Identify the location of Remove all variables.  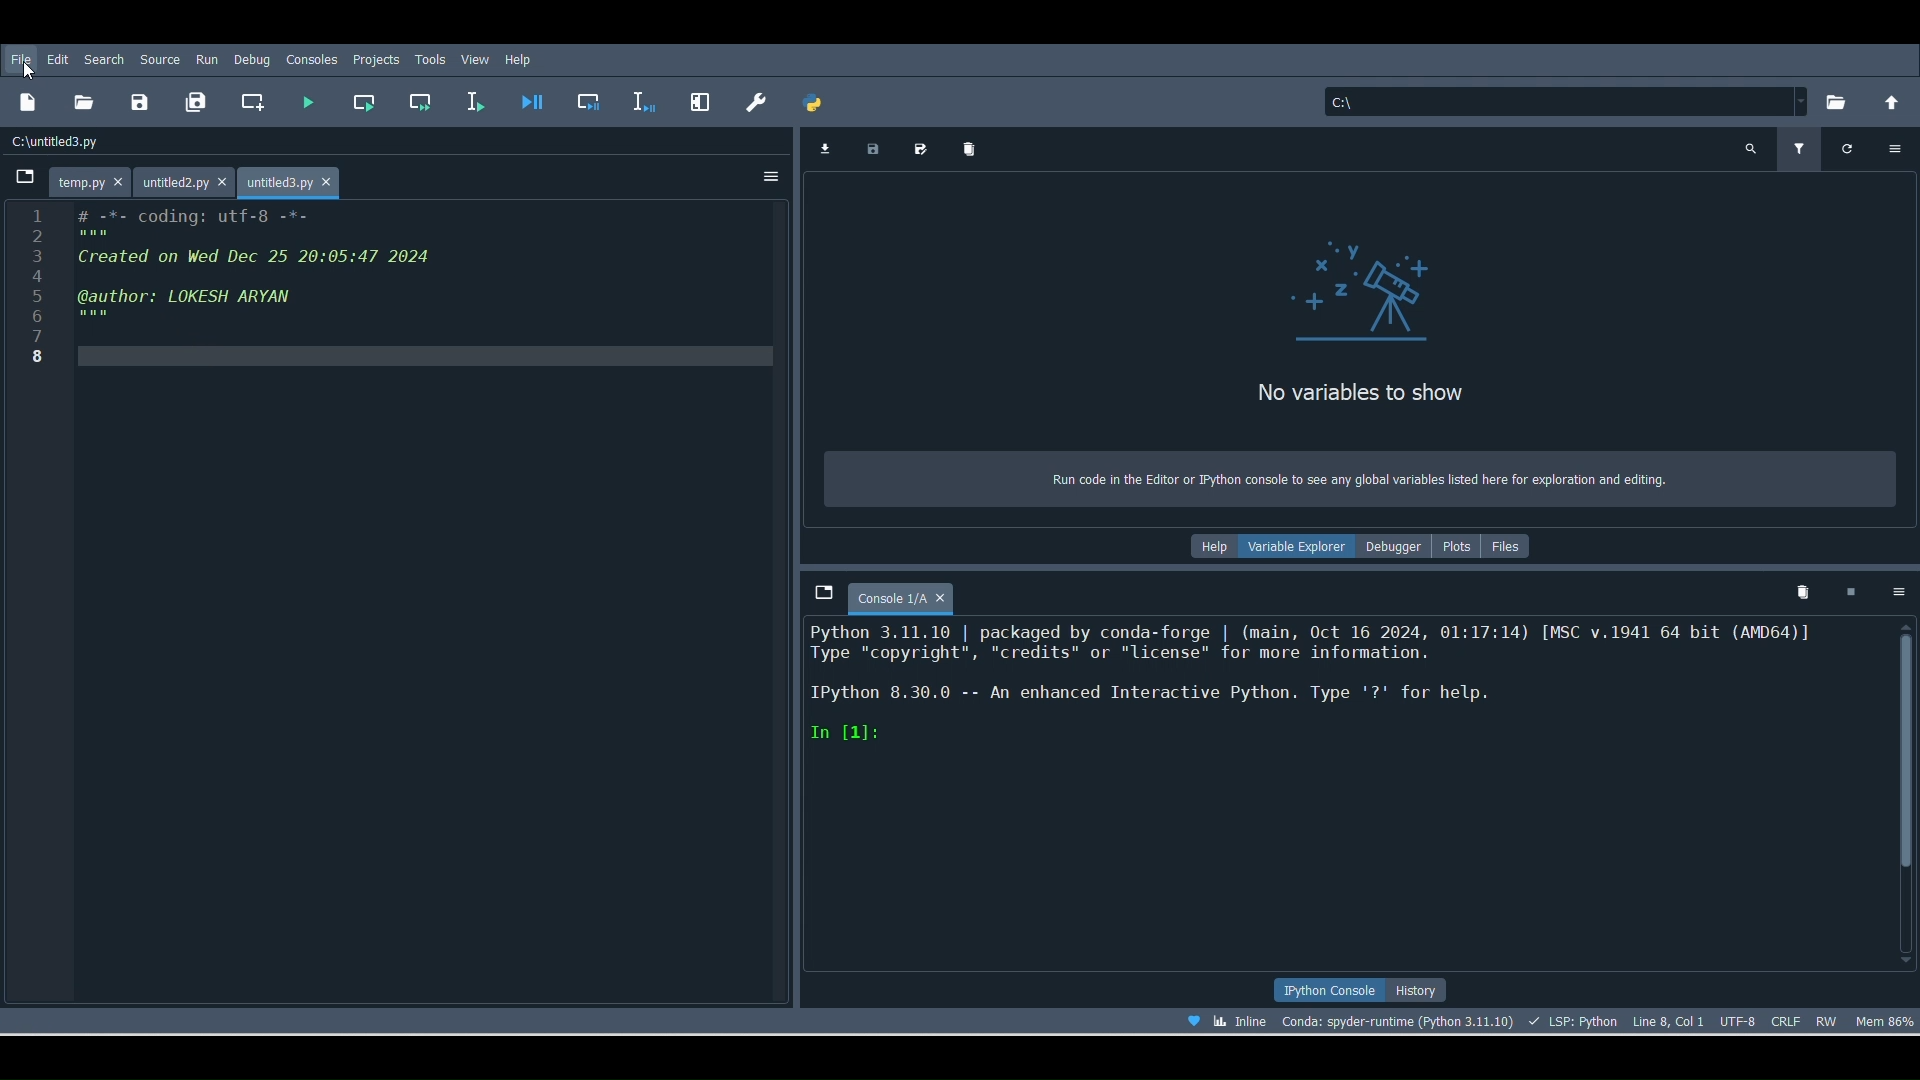
(976, 143).